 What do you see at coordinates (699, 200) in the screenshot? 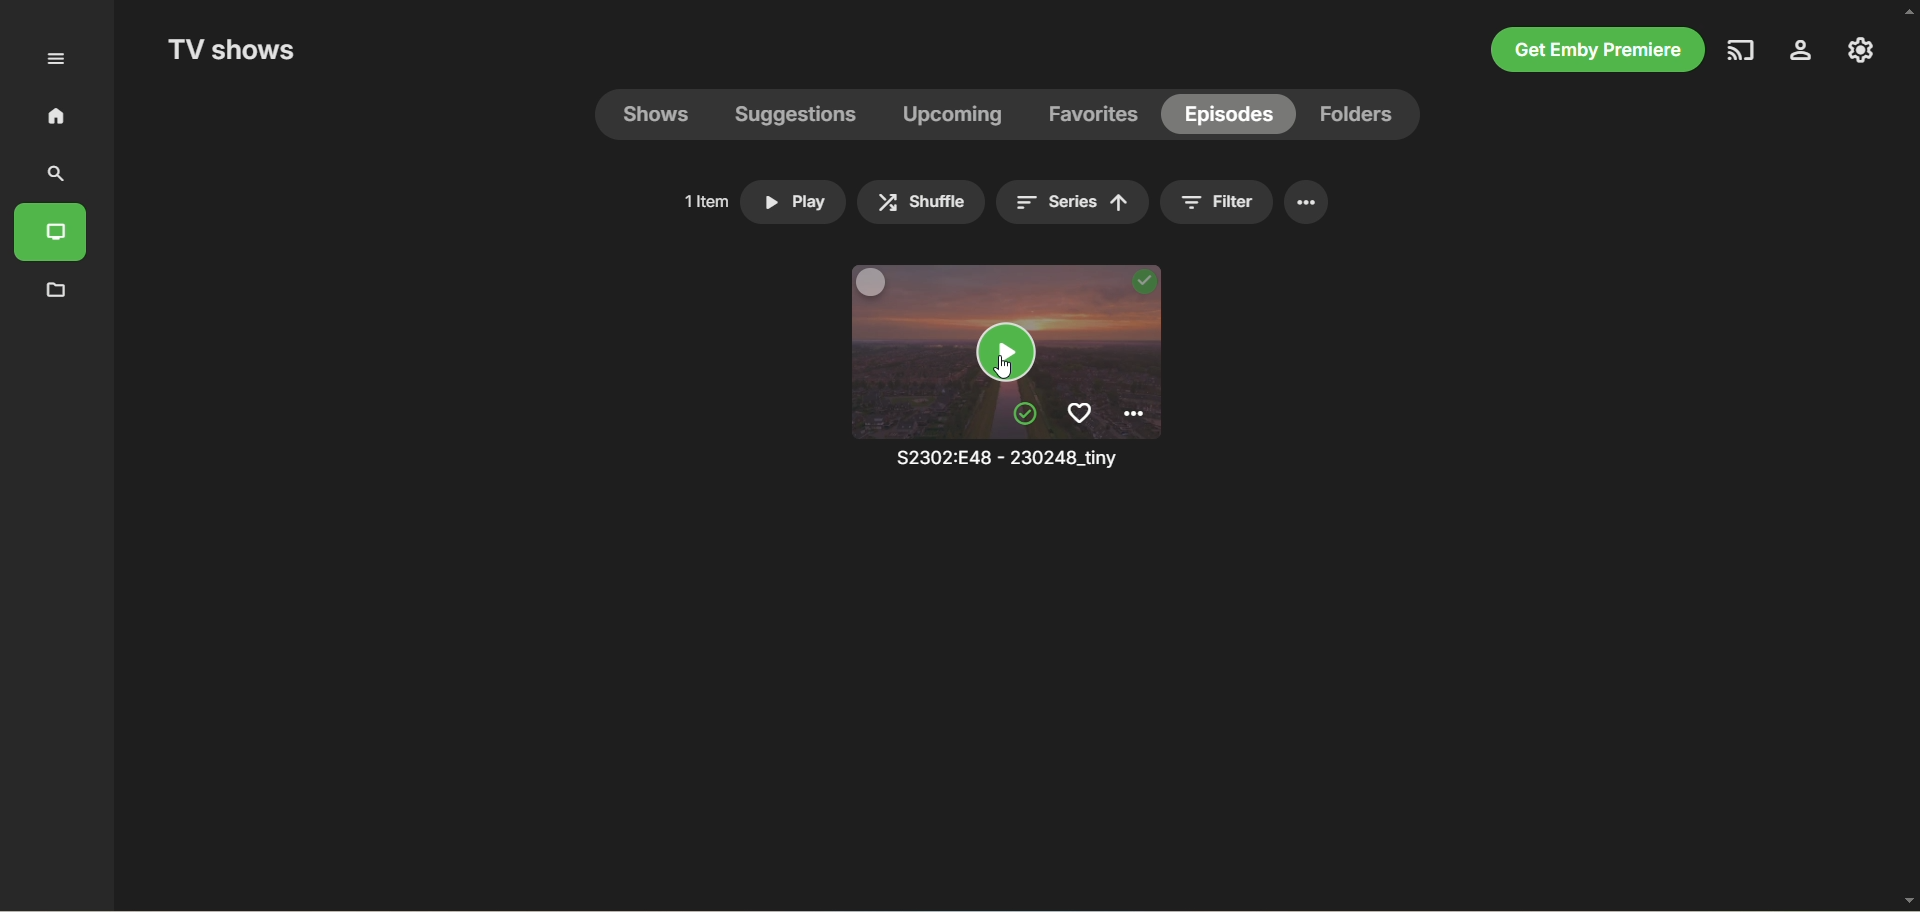
I see `0 items` at bounding box center [699, 200].